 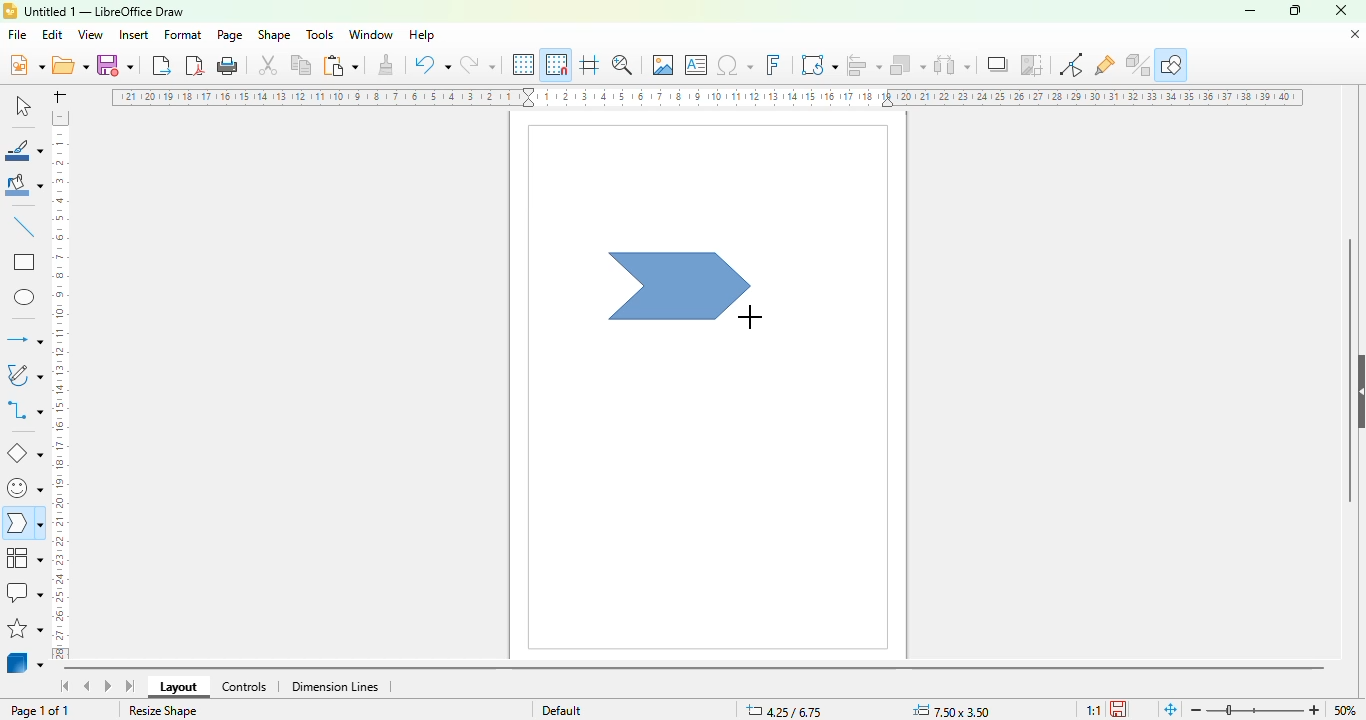 What do you see at coordinates (864, 65) in the screenshot?
I see `align objects` at bounding box center [864, 65].